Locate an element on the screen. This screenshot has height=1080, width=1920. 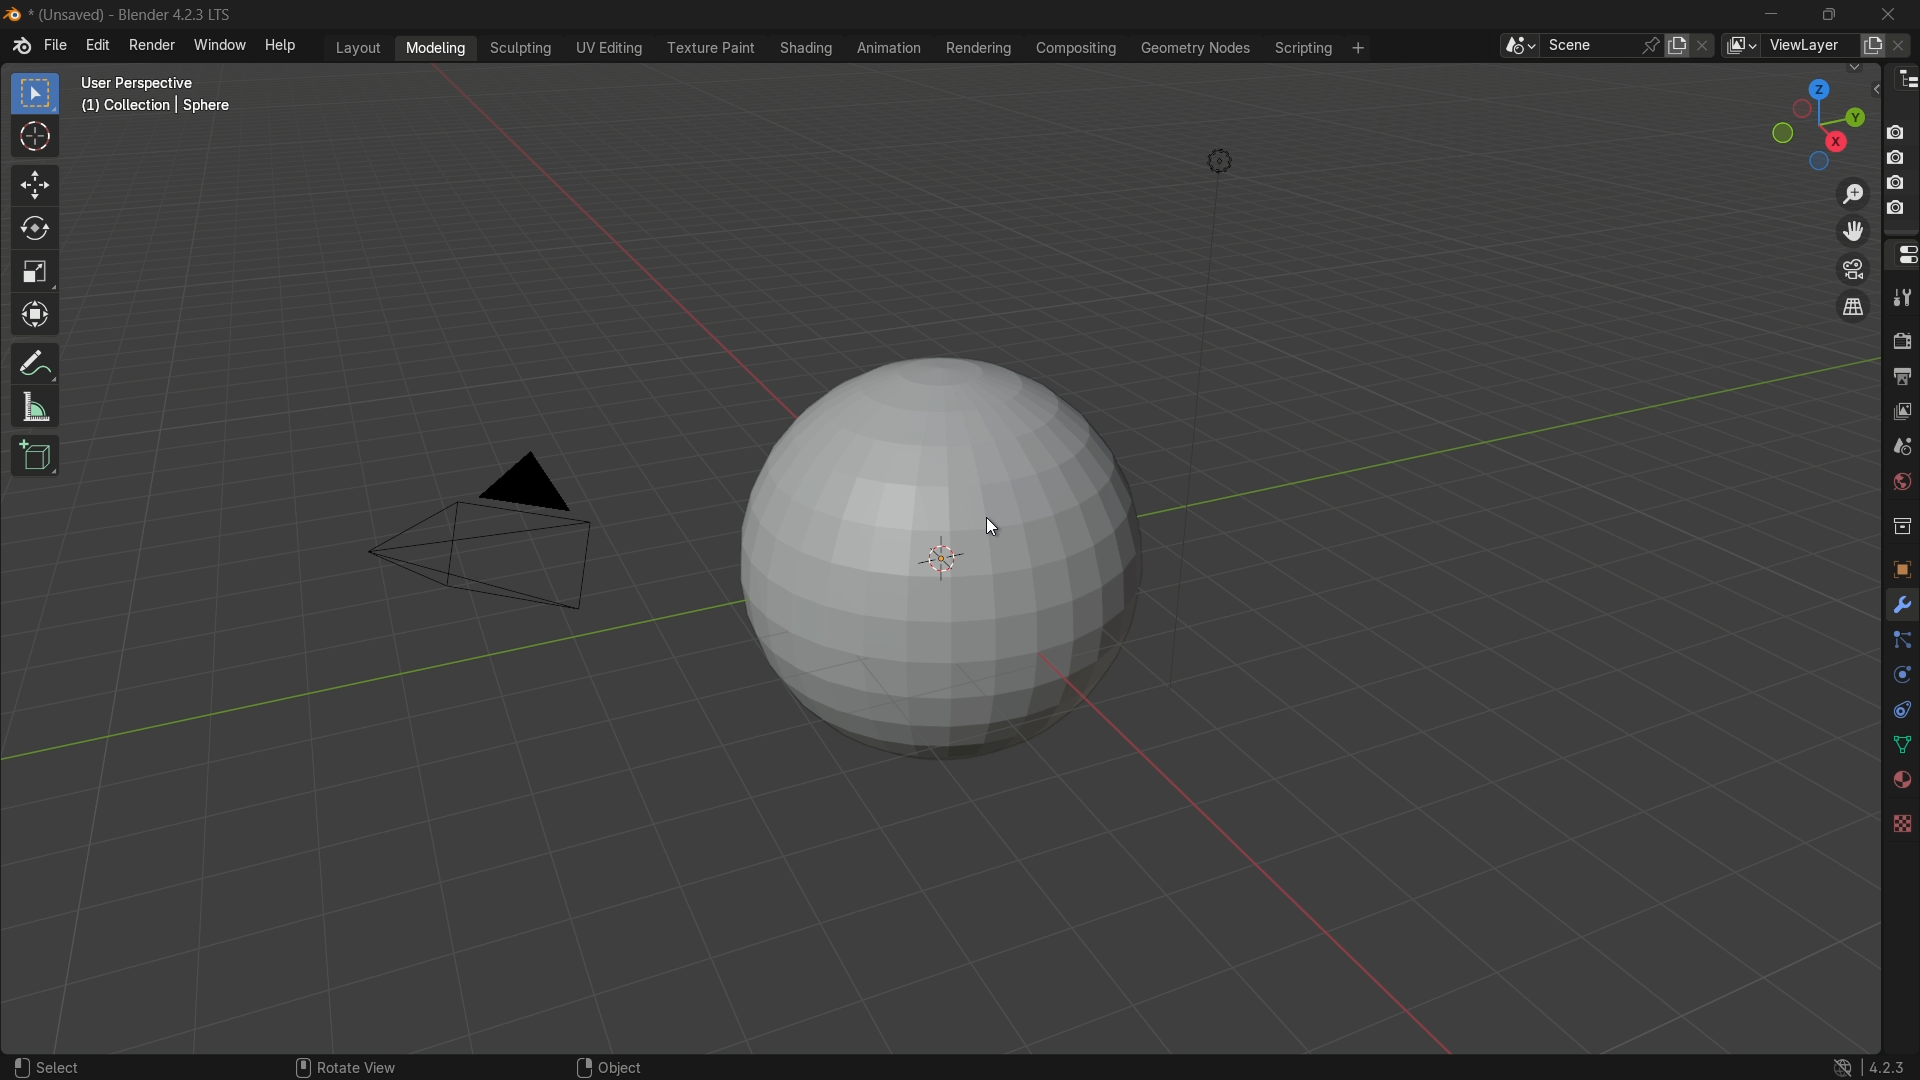
toggle the camera view is located at coordinates (1854, 269).